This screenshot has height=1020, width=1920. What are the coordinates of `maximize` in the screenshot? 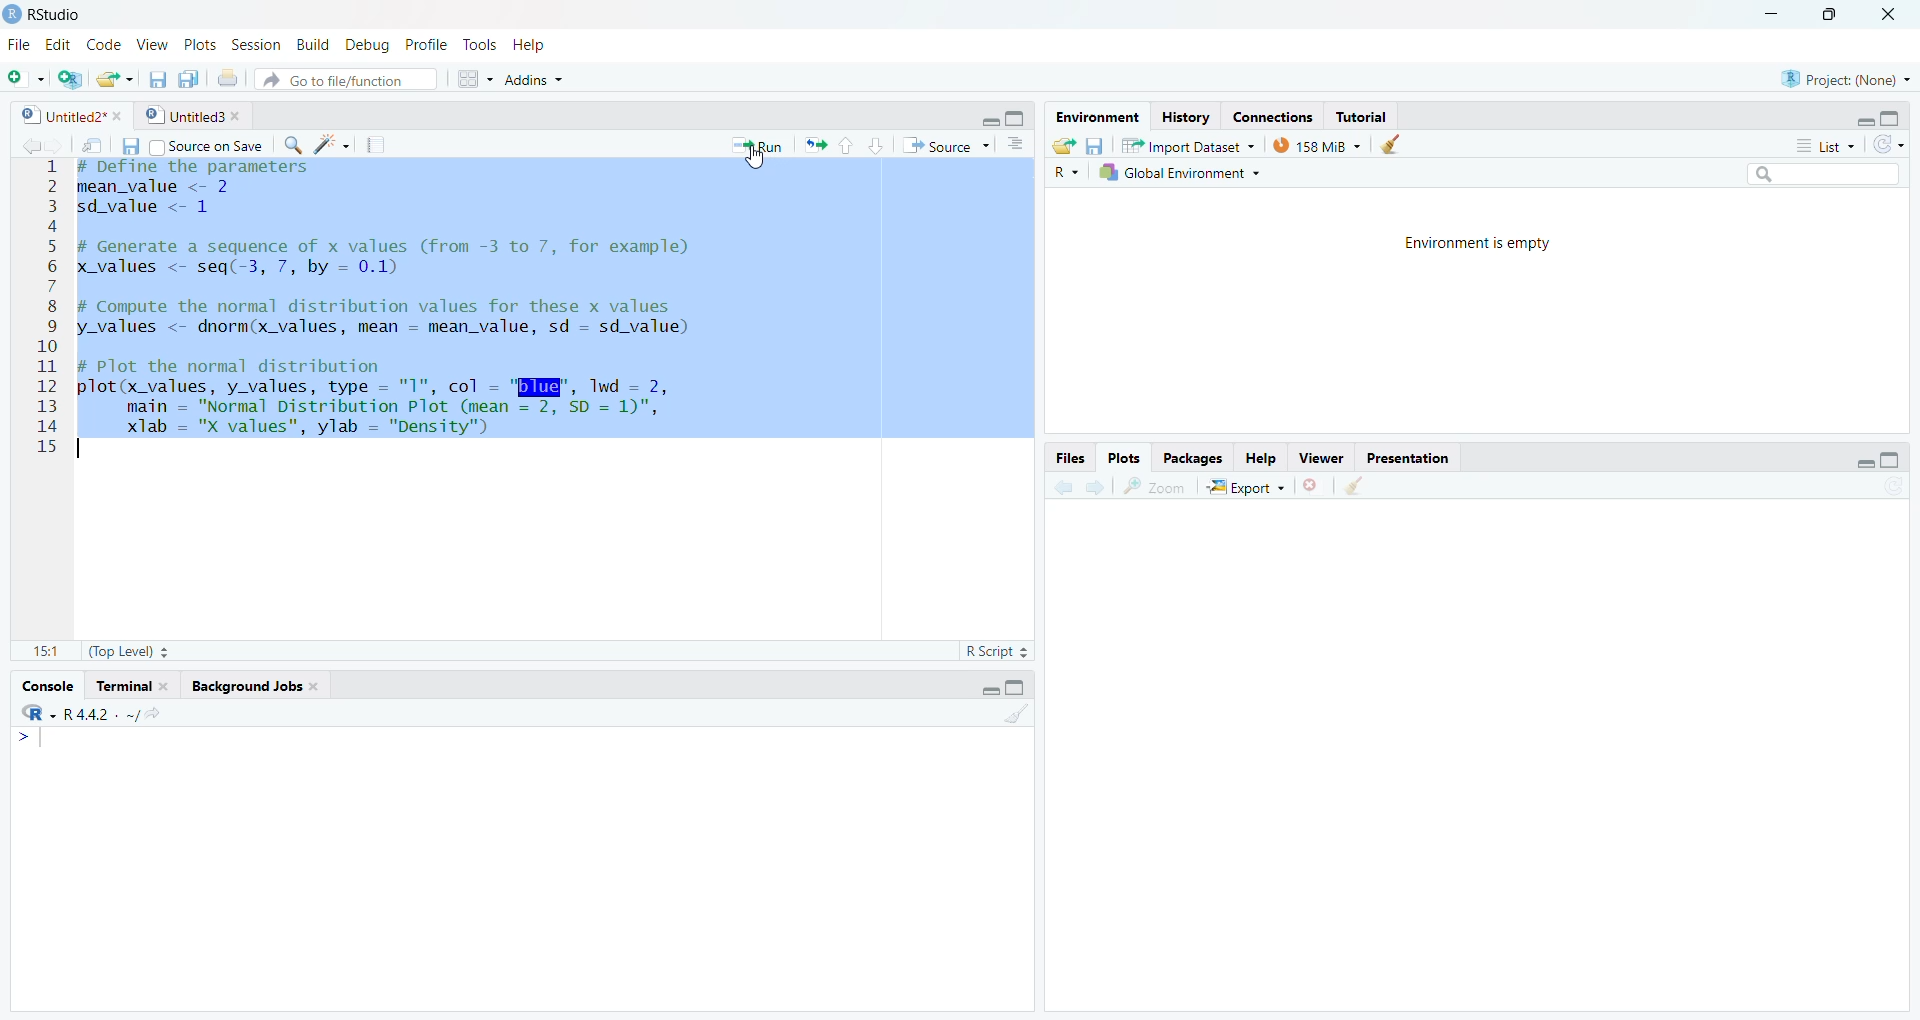 It's located at (1832, 15).